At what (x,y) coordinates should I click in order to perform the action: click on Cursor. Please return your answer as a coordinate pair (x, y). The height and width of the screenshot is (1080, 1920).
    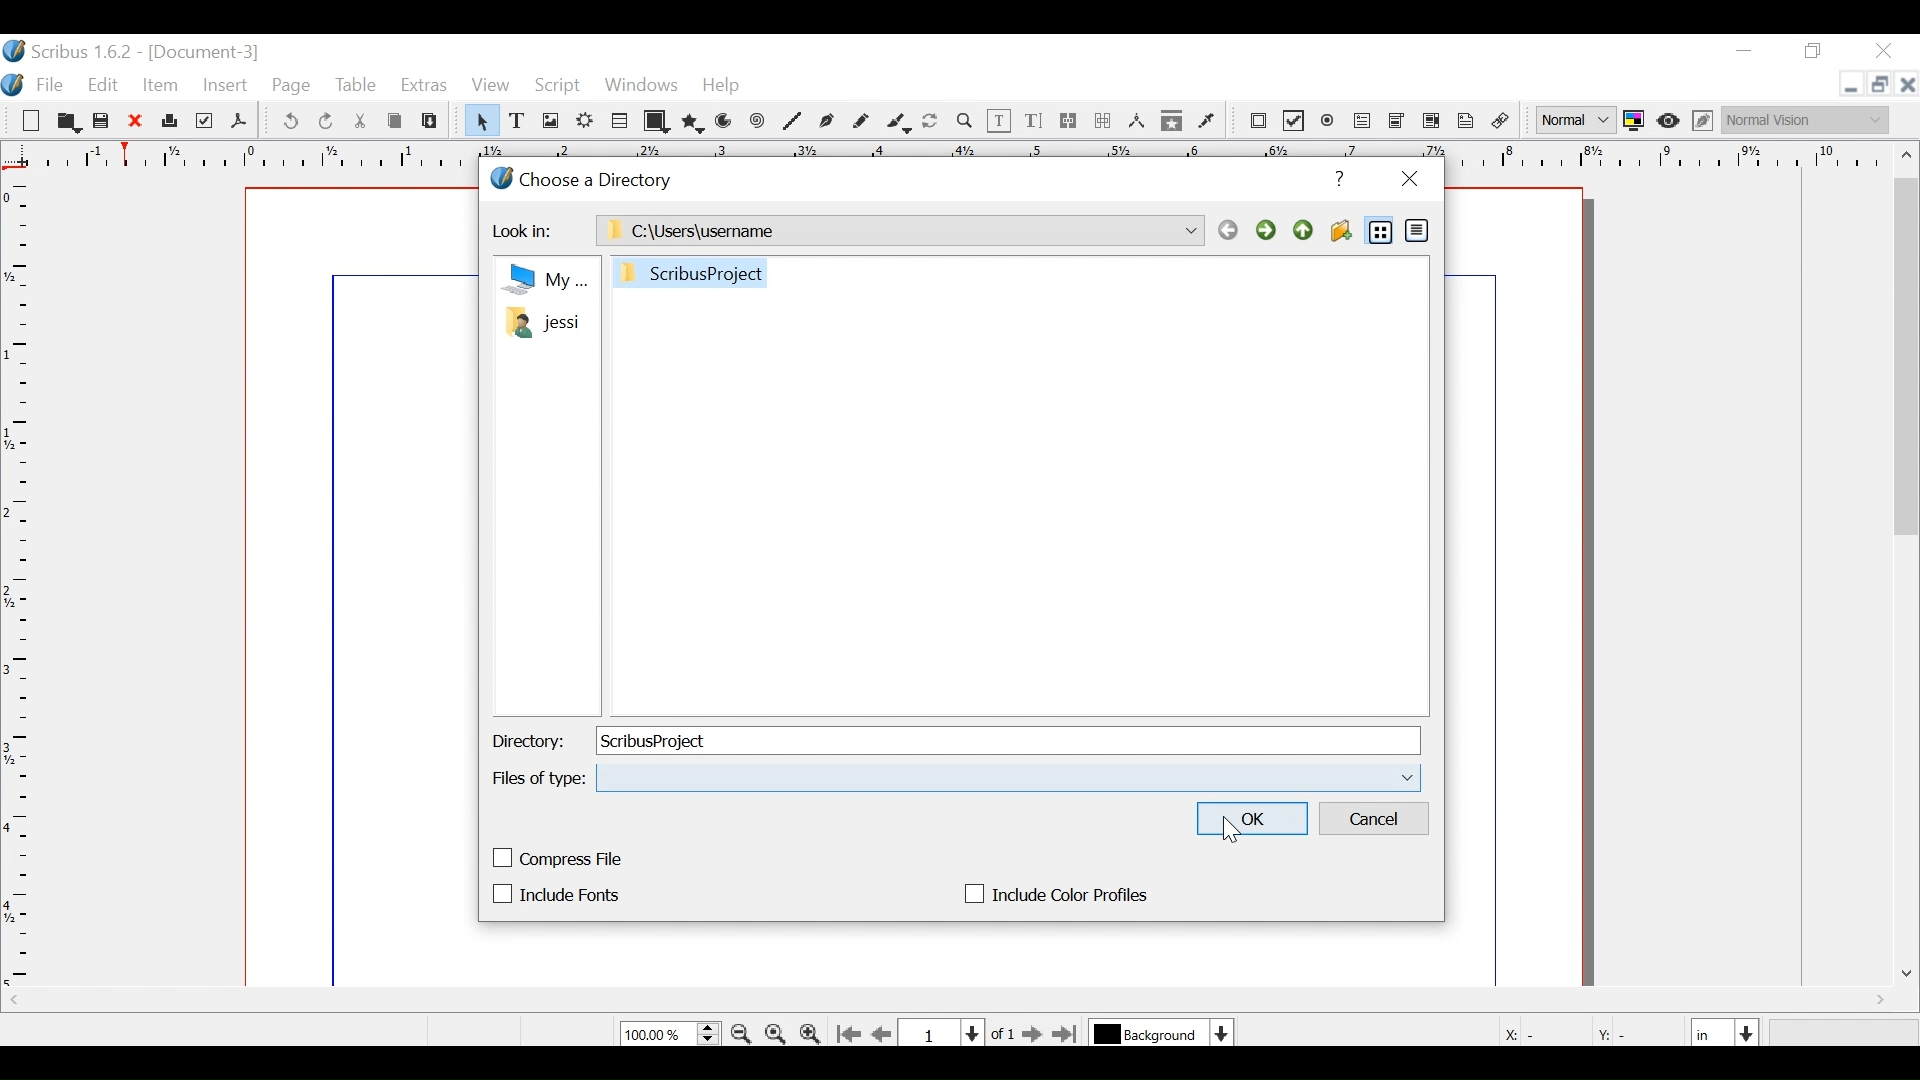
    Looking at the image, I should click on (1233, 830).